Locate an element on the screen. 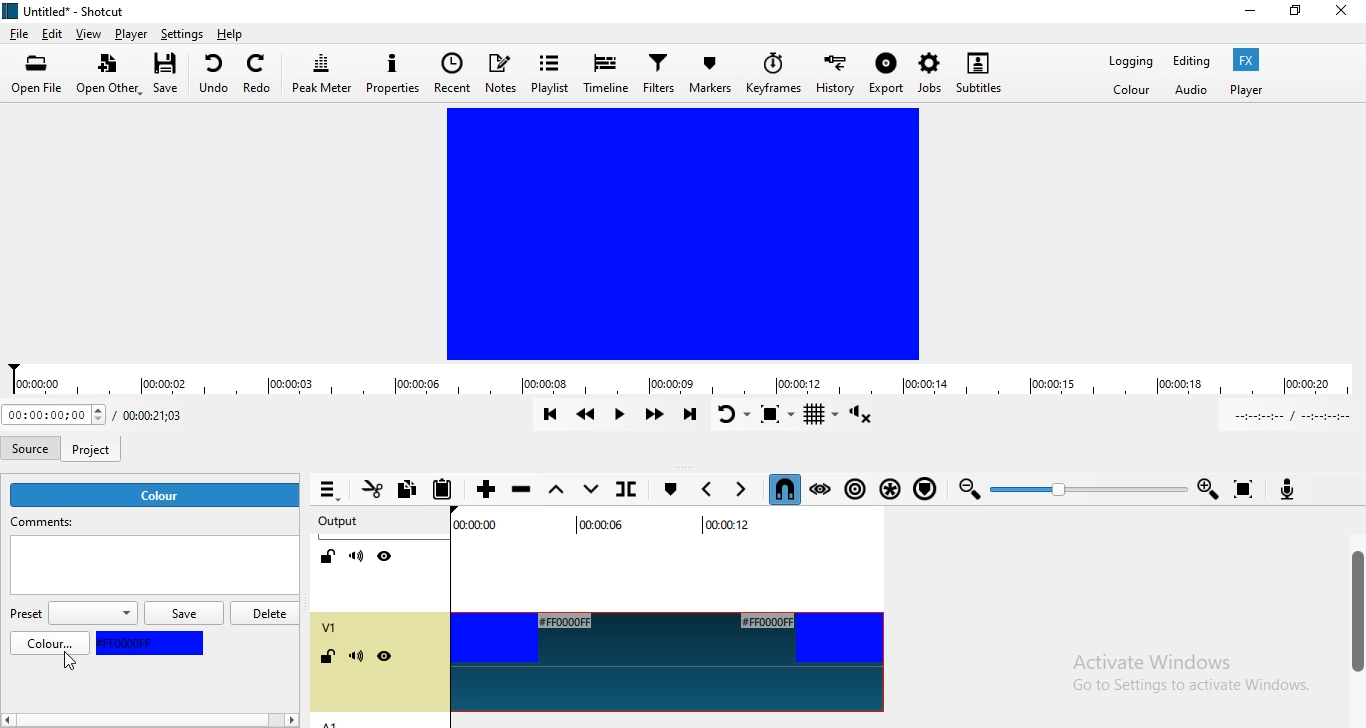  Ripple all tracks is located at coordinates (890, 490).